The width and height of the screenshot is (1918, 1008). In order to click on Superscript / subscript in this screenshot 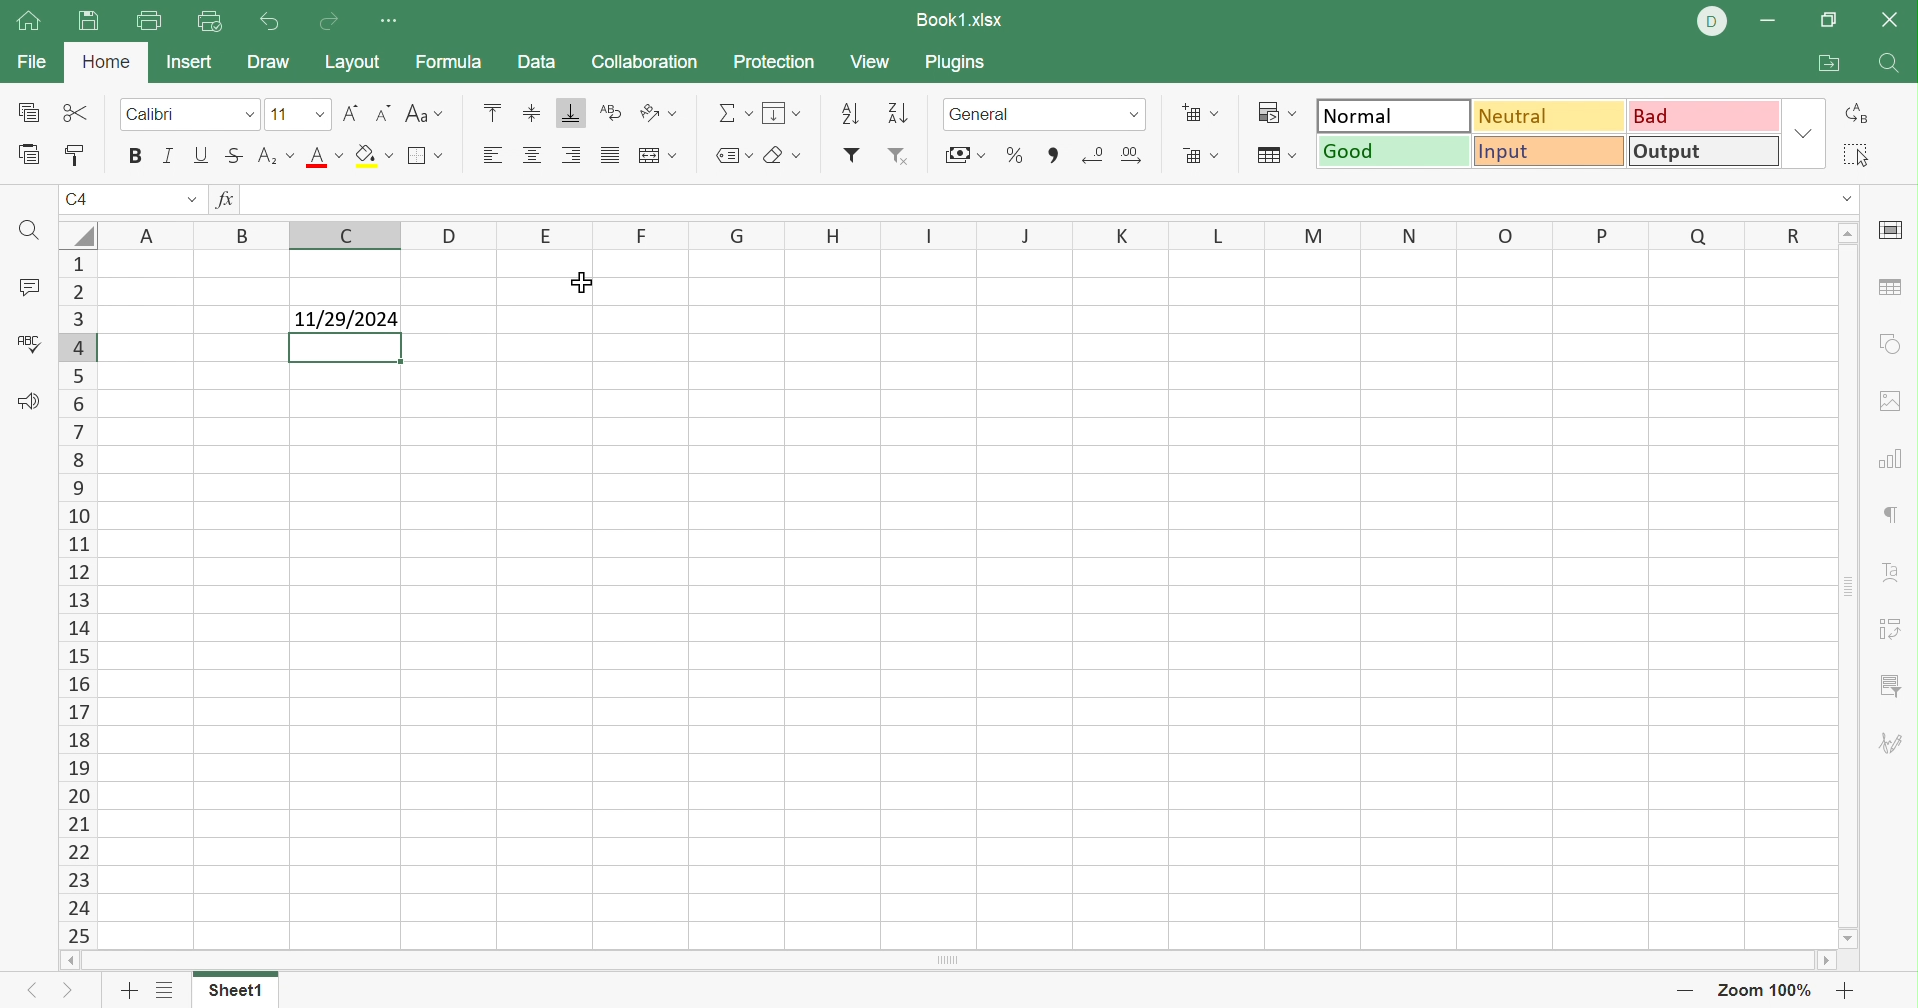, I will do `click(278, 157)`.